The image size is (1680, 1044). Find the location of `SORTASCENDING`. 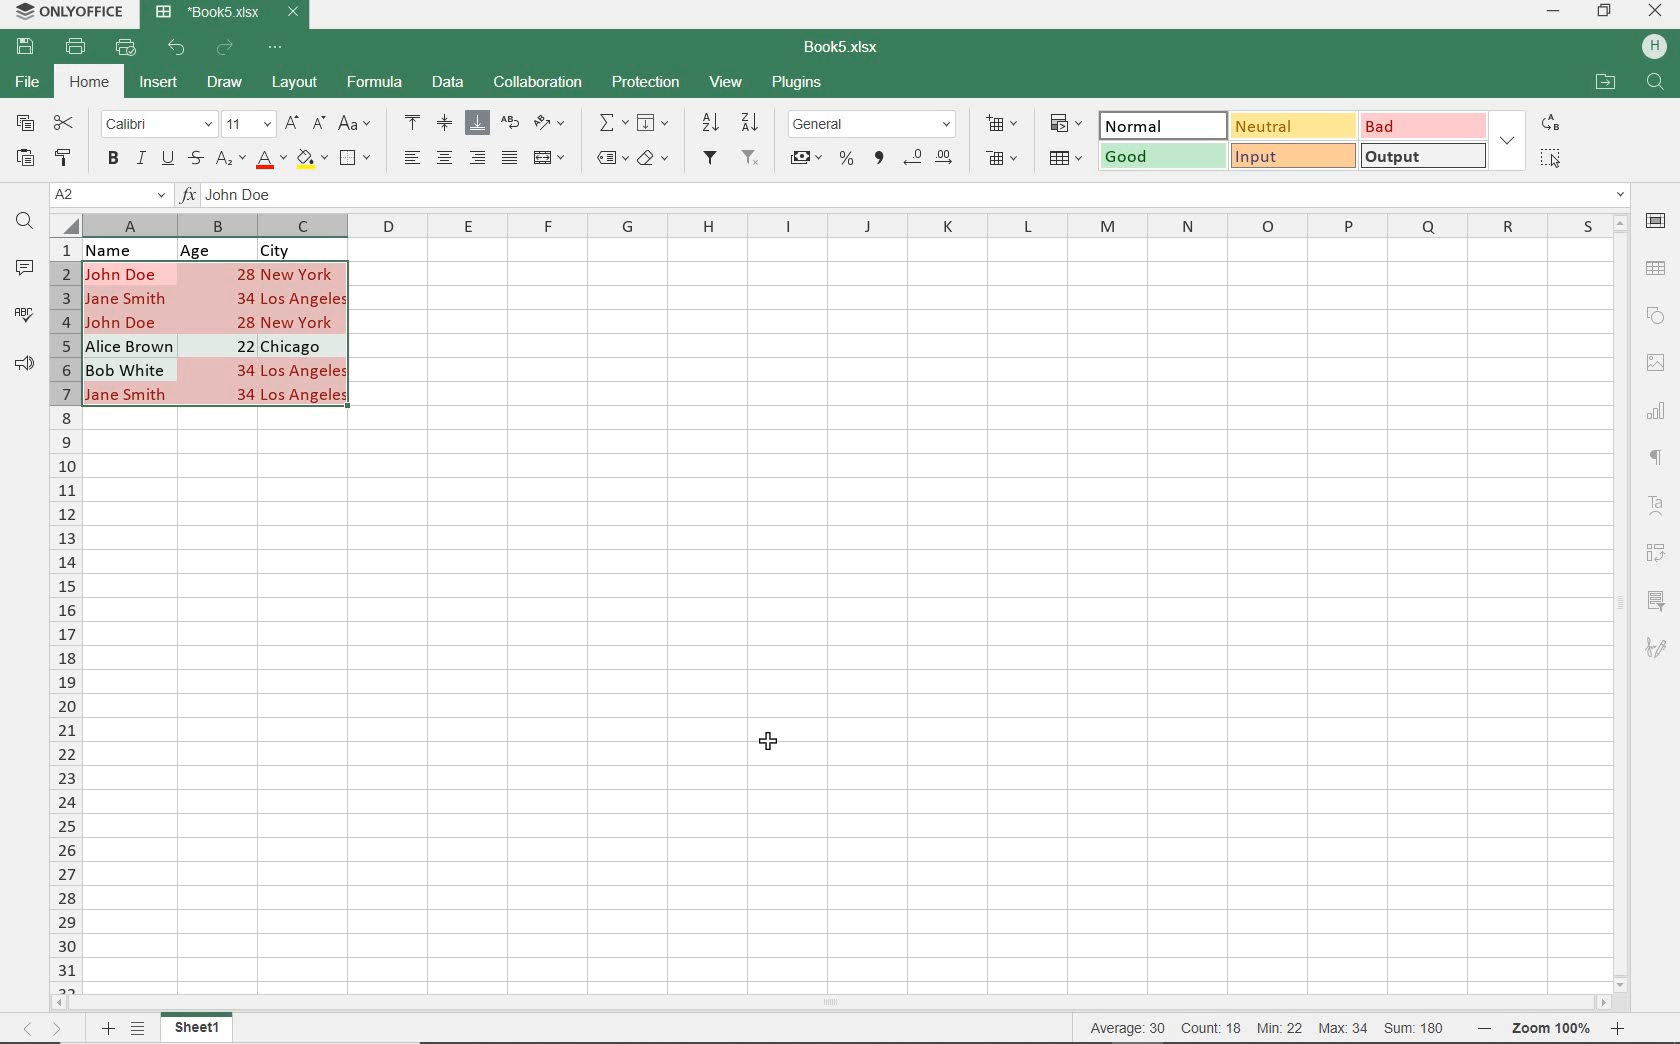

SORTASCENDING is located at coordinates (712, 123).